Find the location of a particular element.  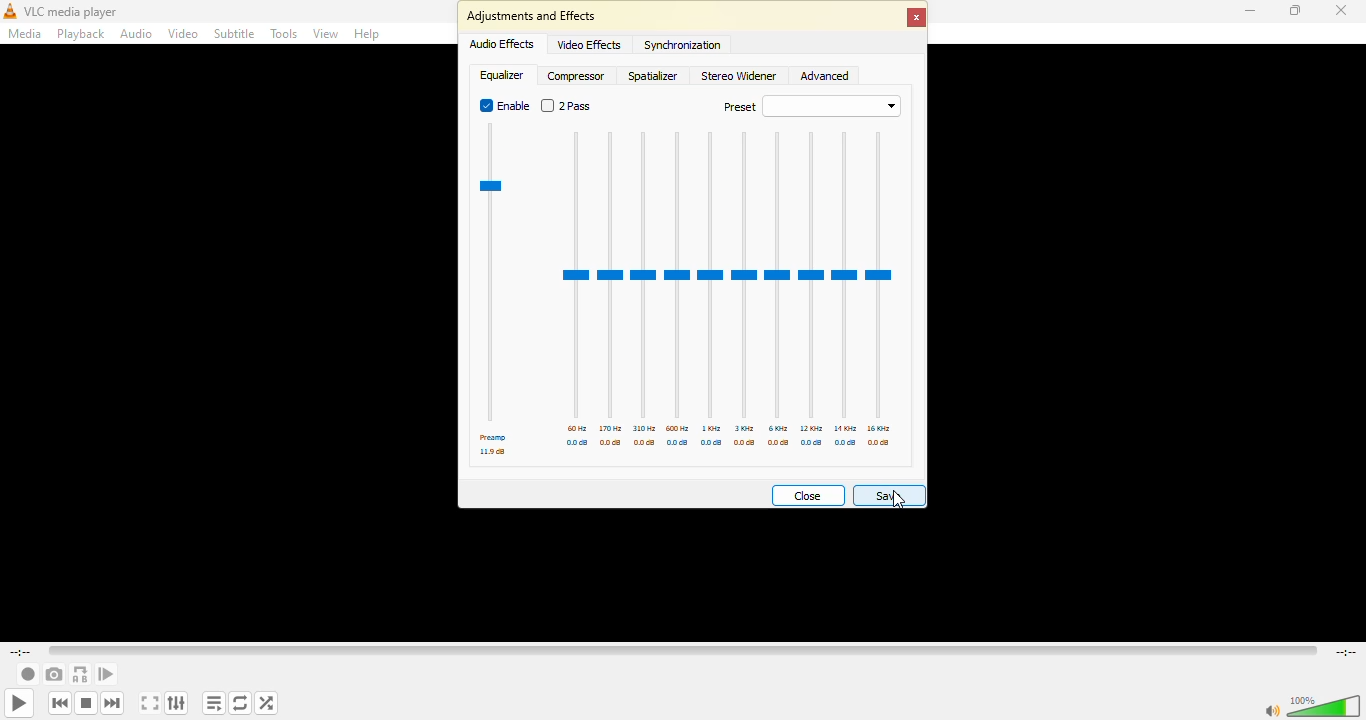

2 pass is located at coordinates (568, 107).